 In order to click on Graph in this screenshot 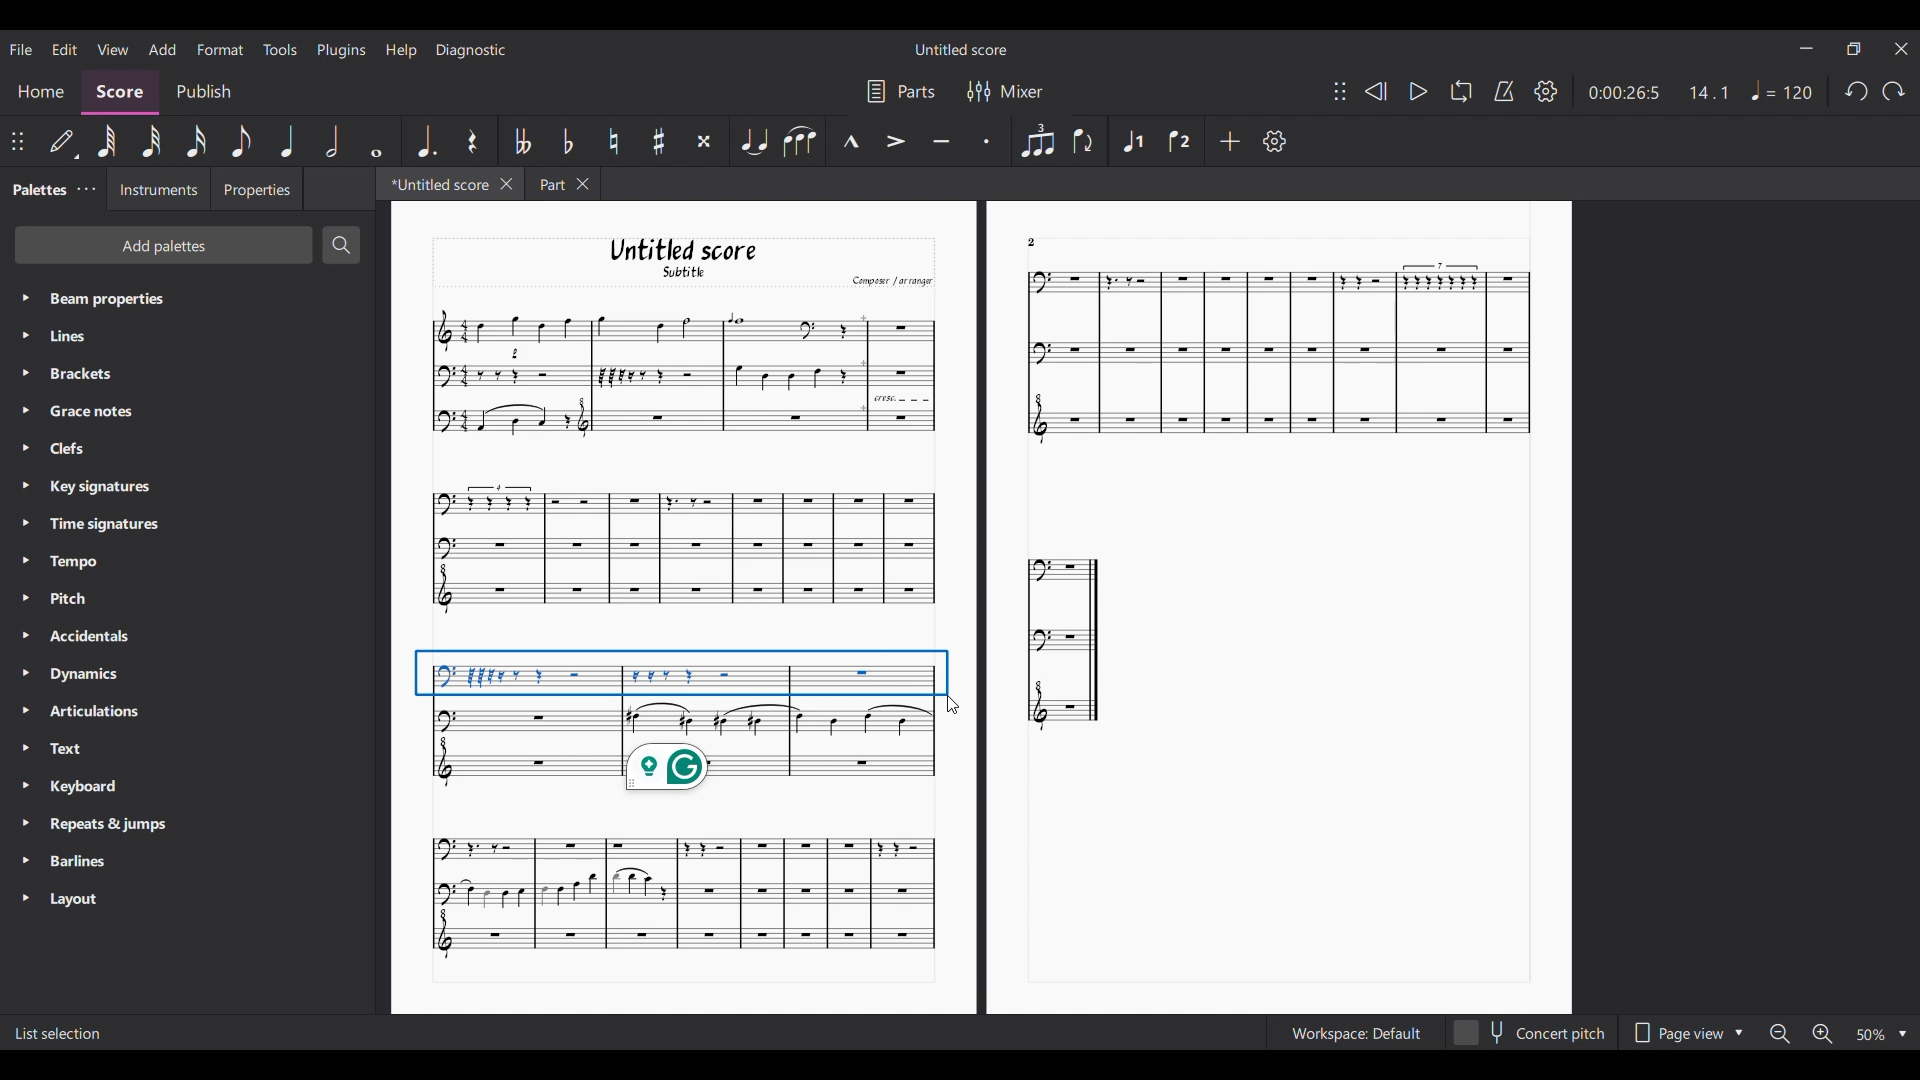, I will do `click(680, 895)`.